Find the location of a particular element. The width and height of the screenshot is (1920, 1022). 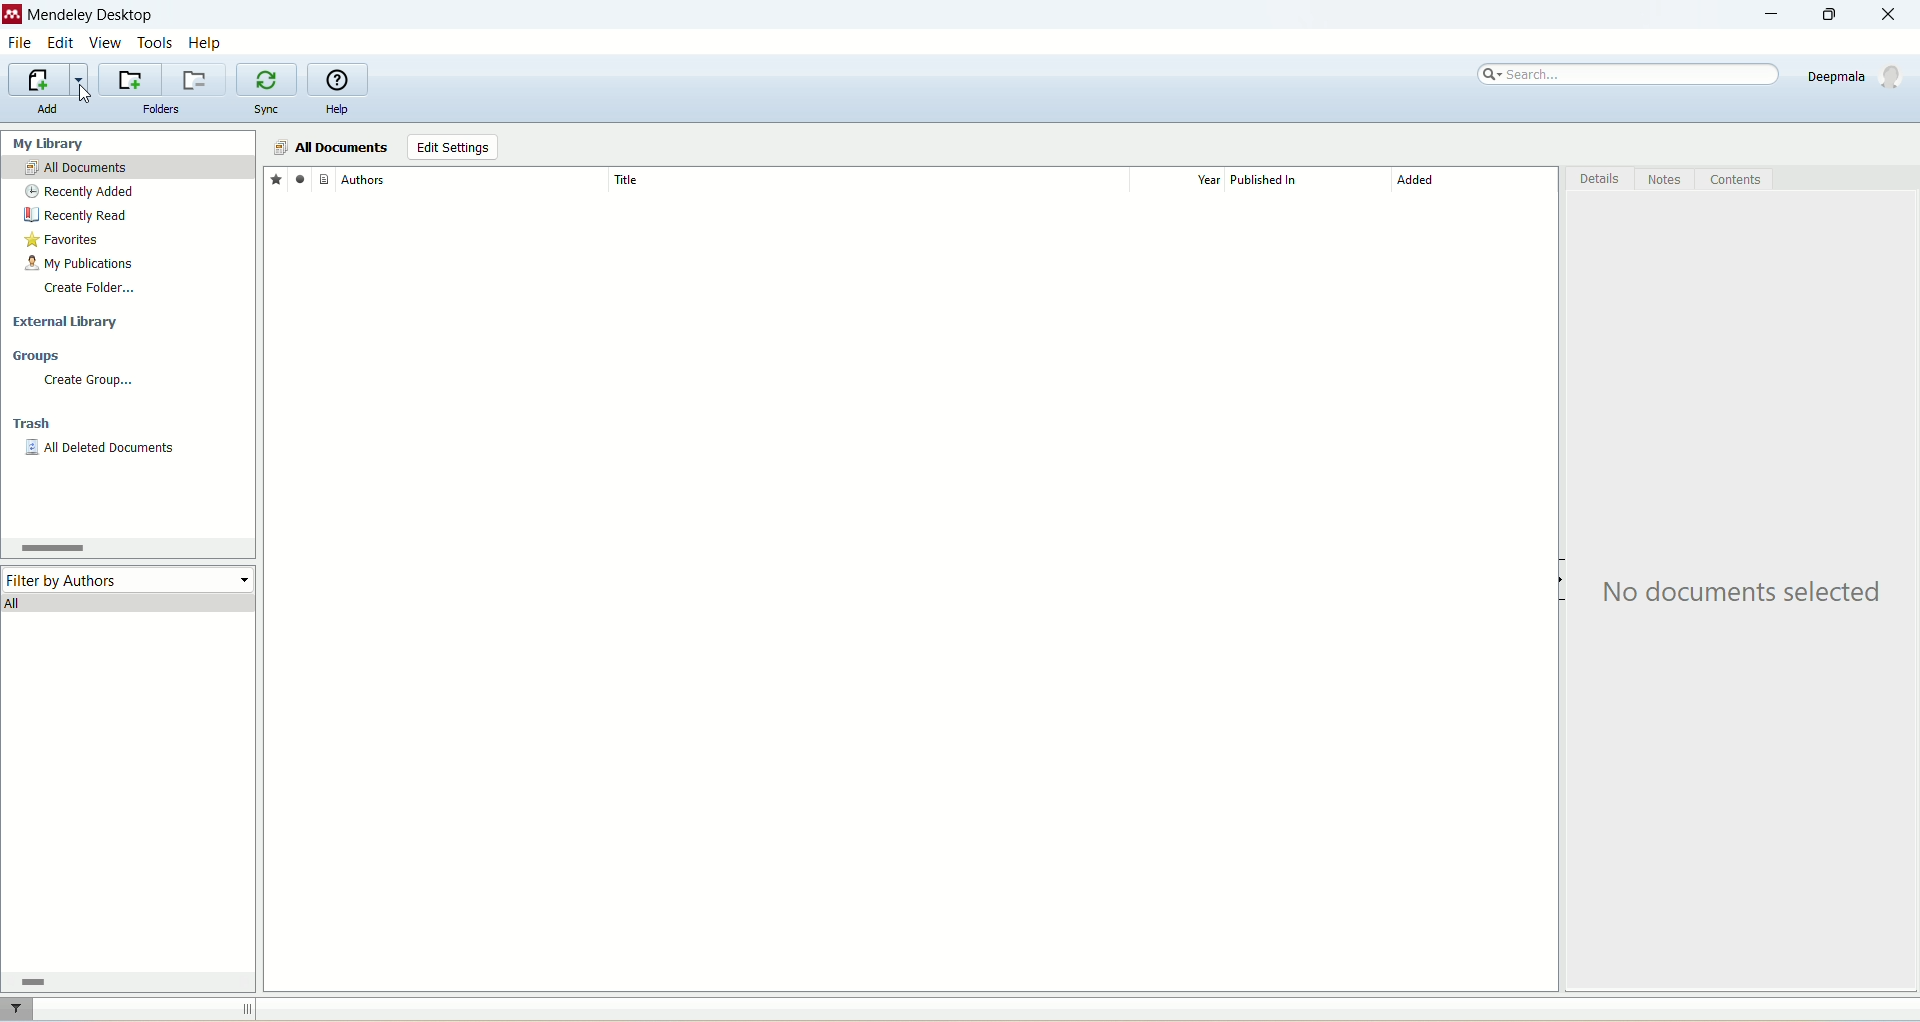

recently read is located at coordinates (75, 215).